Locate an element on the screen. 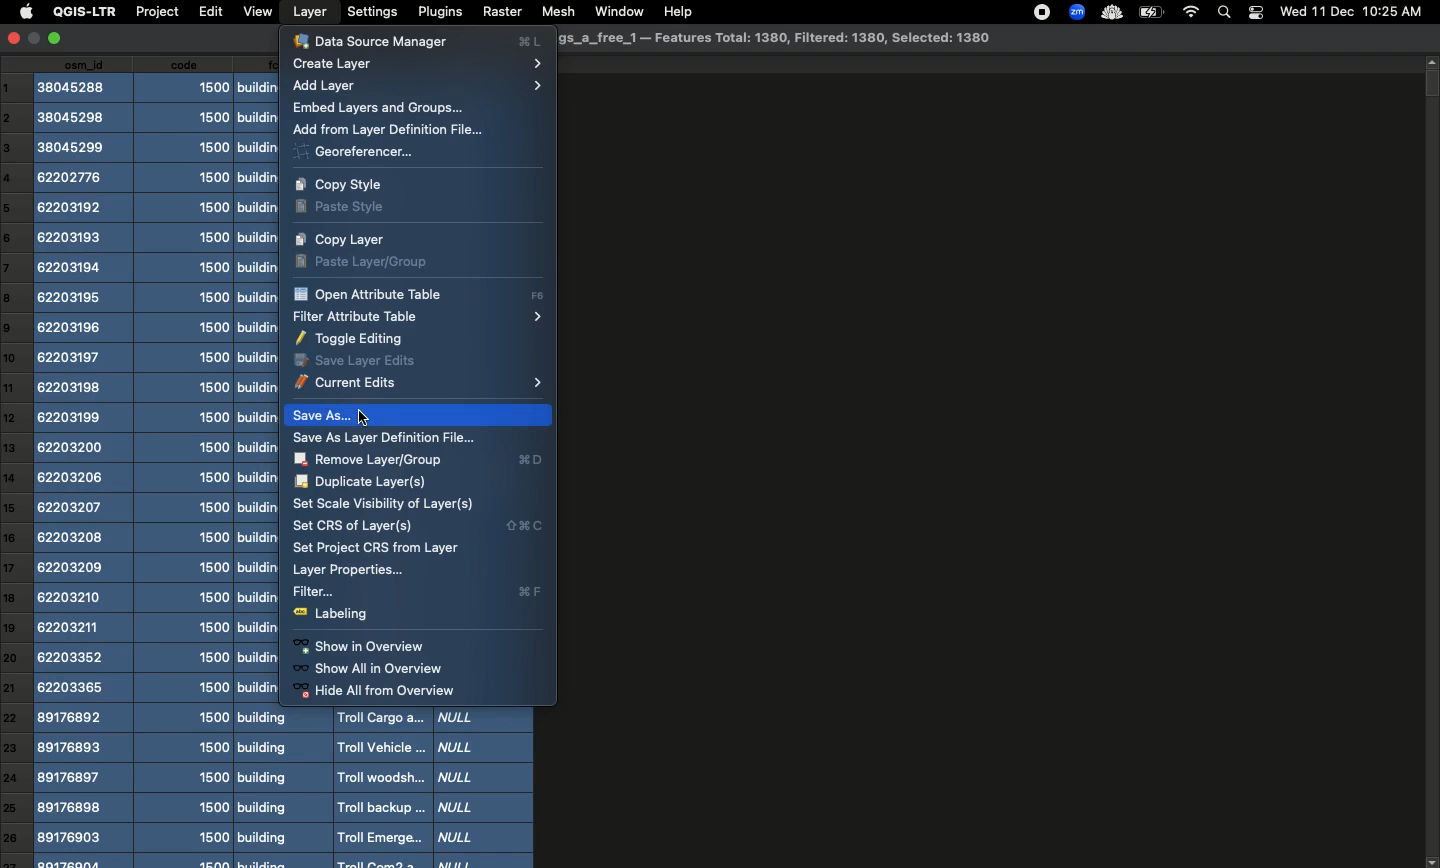 This screenshot has height=868, width=1440. Georeferencer  is located at coordinates (354, 153).